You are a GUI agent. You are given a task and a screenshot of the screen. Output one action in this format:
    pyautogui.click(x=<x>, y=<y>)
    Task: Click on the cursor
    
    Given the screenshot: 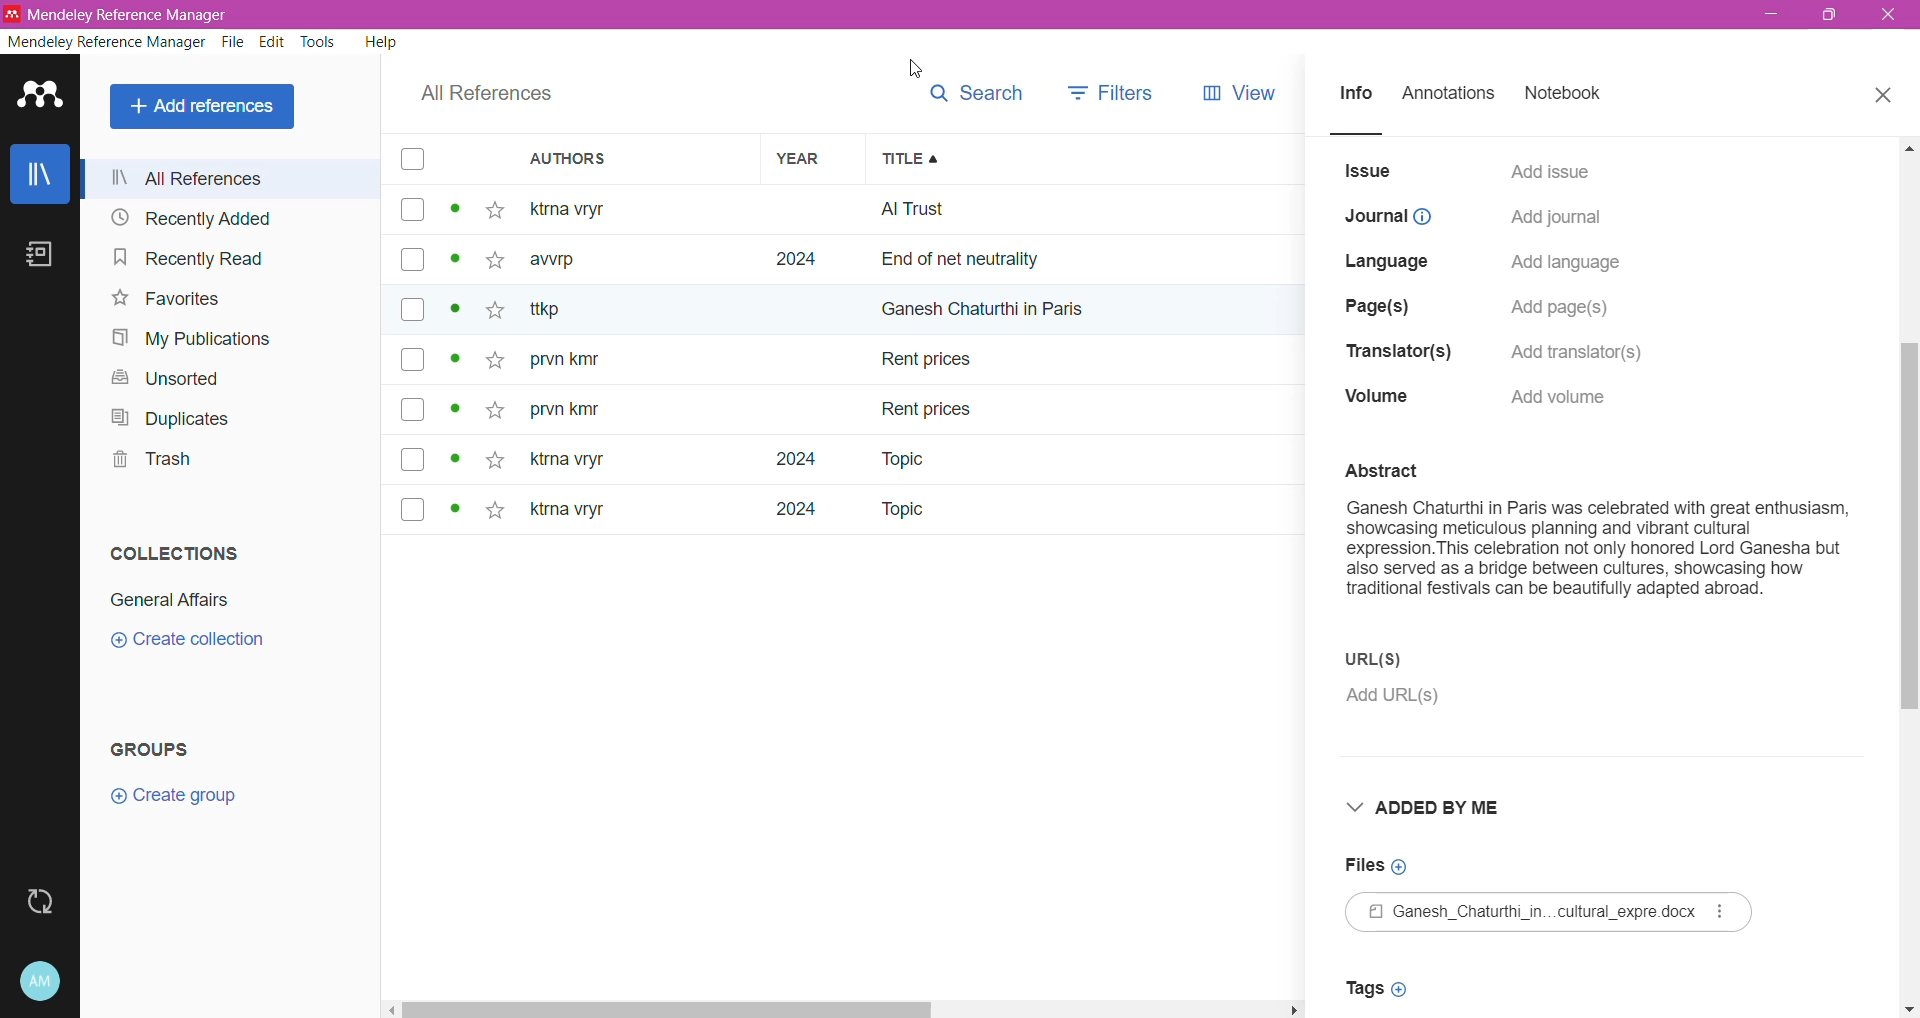 What is the action you would take?
    pyautogui.click(x=910, y=68)
    